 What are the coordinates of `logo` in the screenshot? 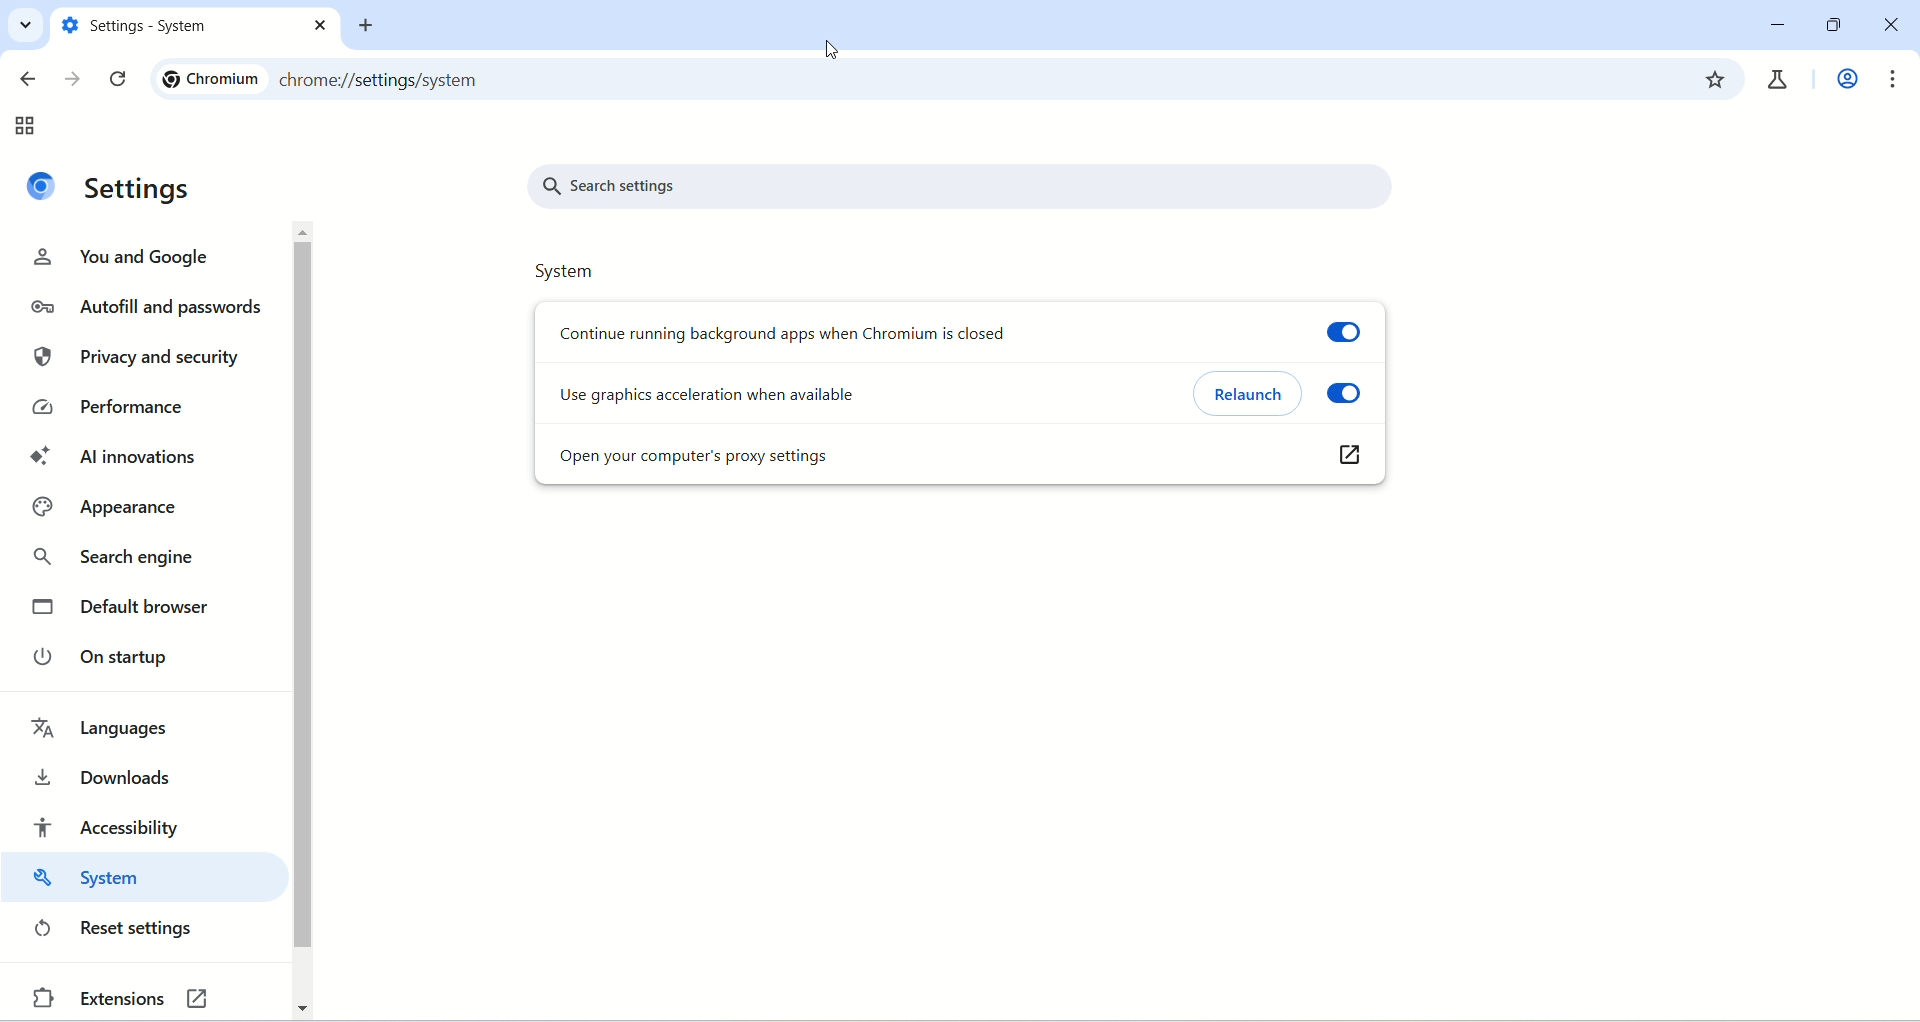 It's located at (44, 186).